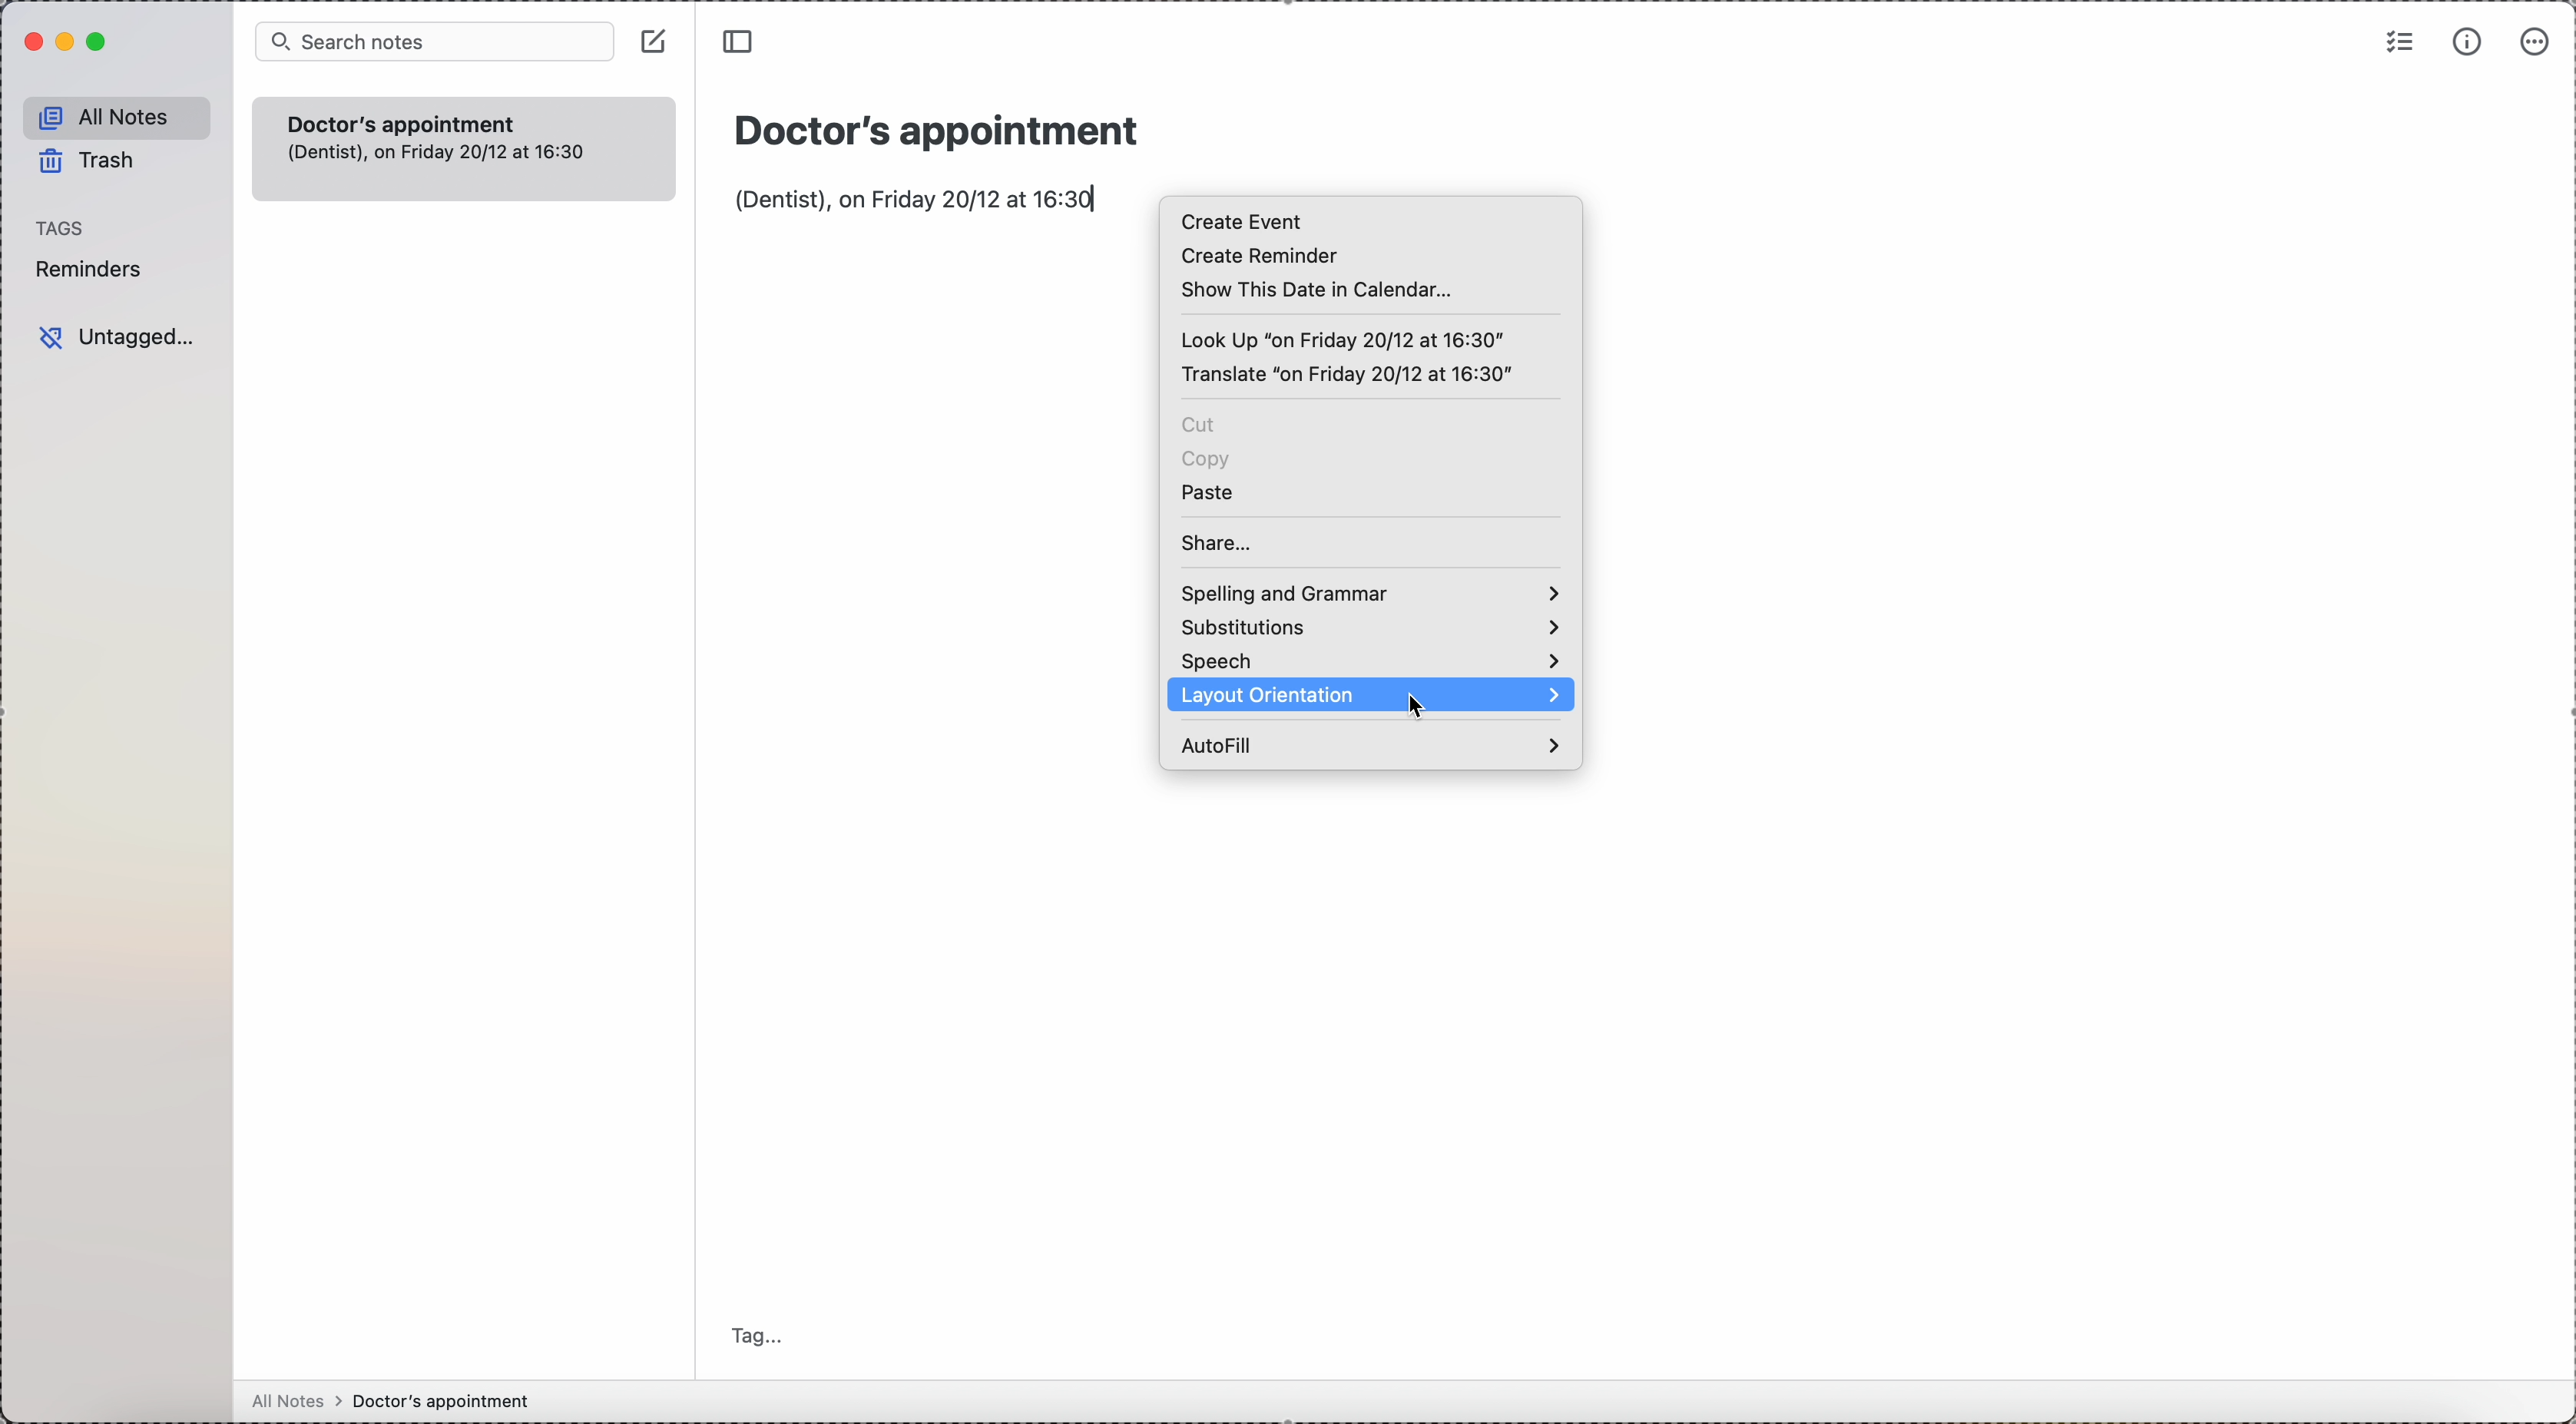 The height and width of the screenshot is (1424, 2576). I want to click on share, so click(1219, 543).